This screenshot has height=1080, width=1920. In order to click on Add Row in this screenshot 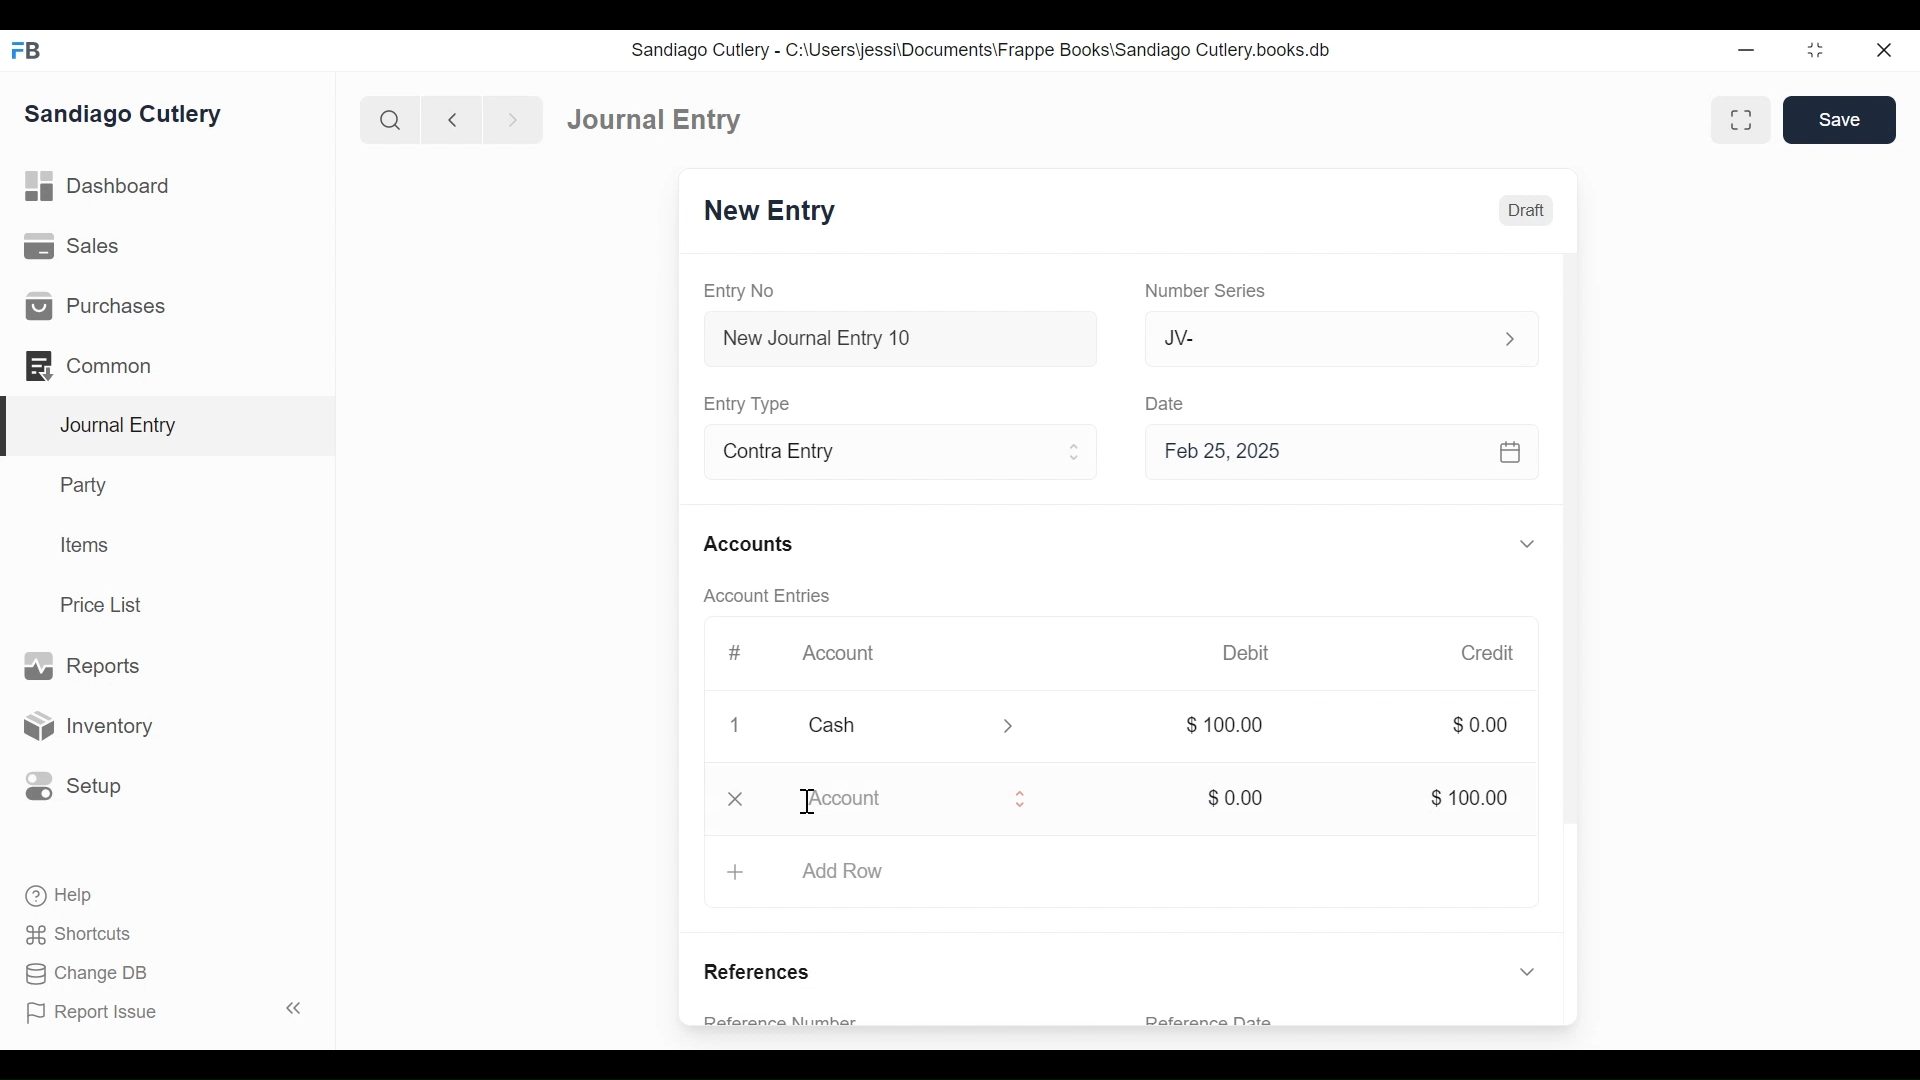, I will do `click(853, 868)`.